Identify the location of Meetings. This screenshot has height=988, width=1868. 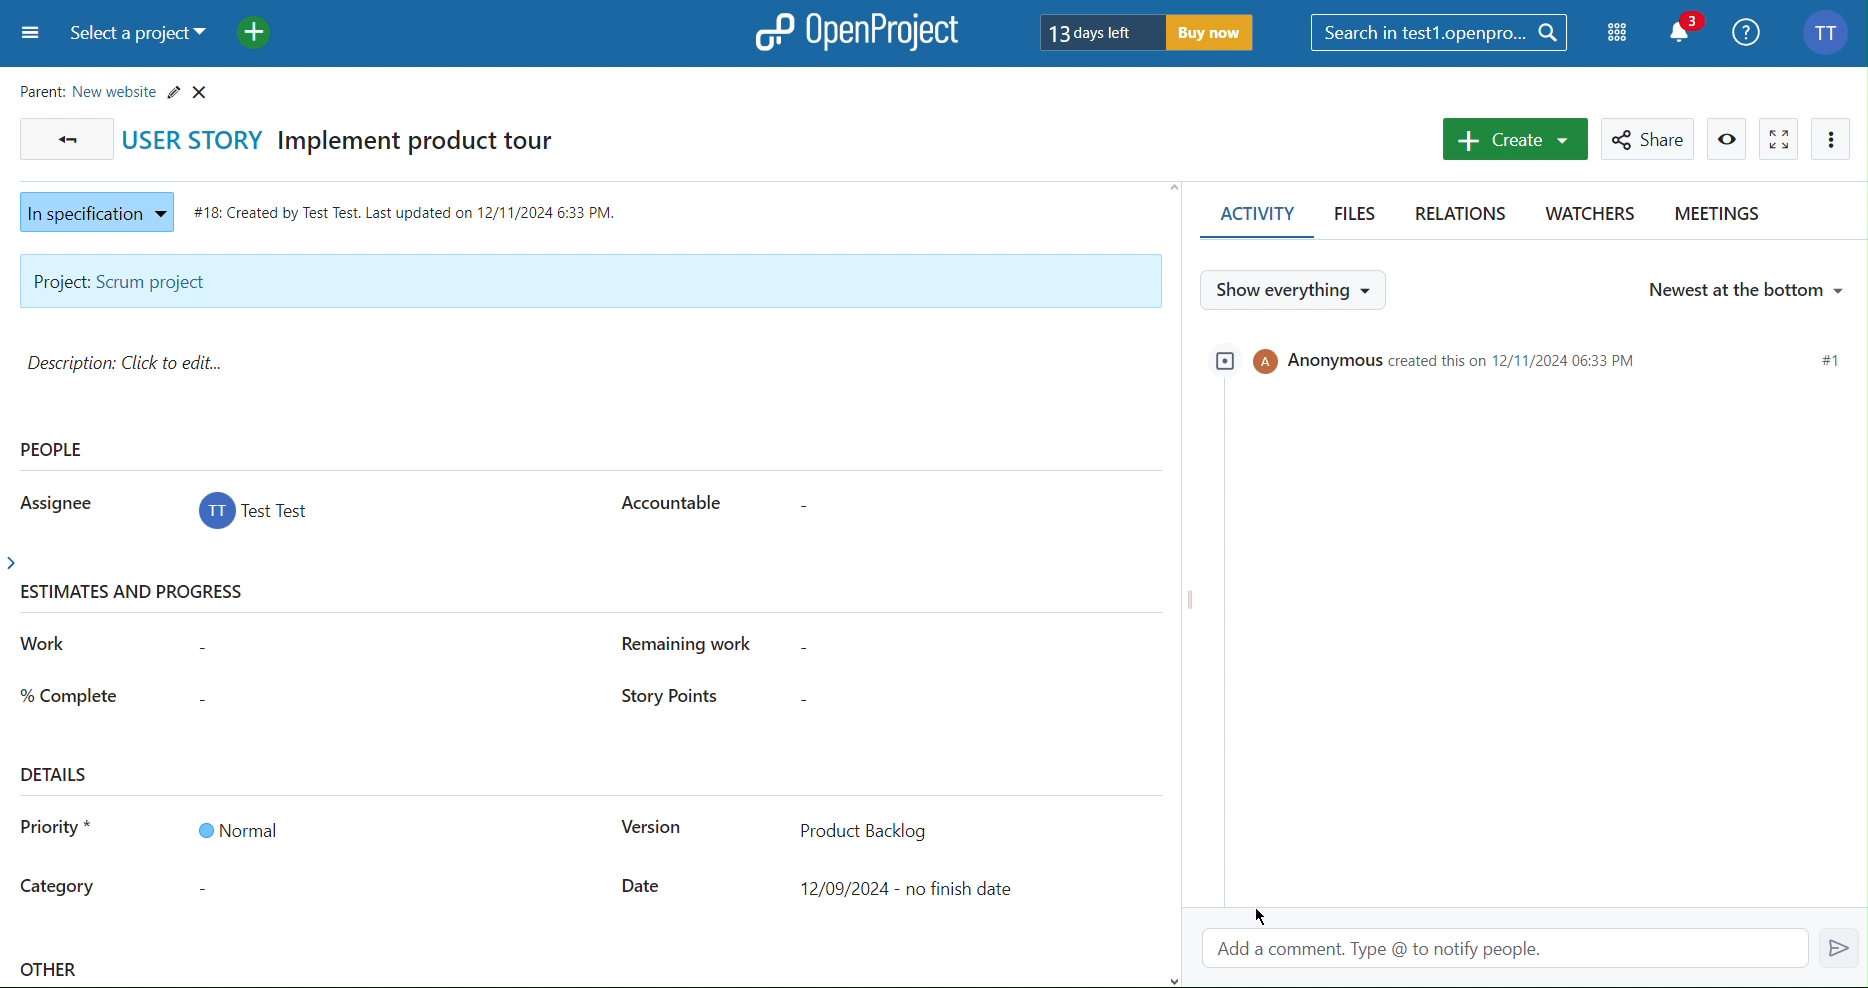
(1715, 217).